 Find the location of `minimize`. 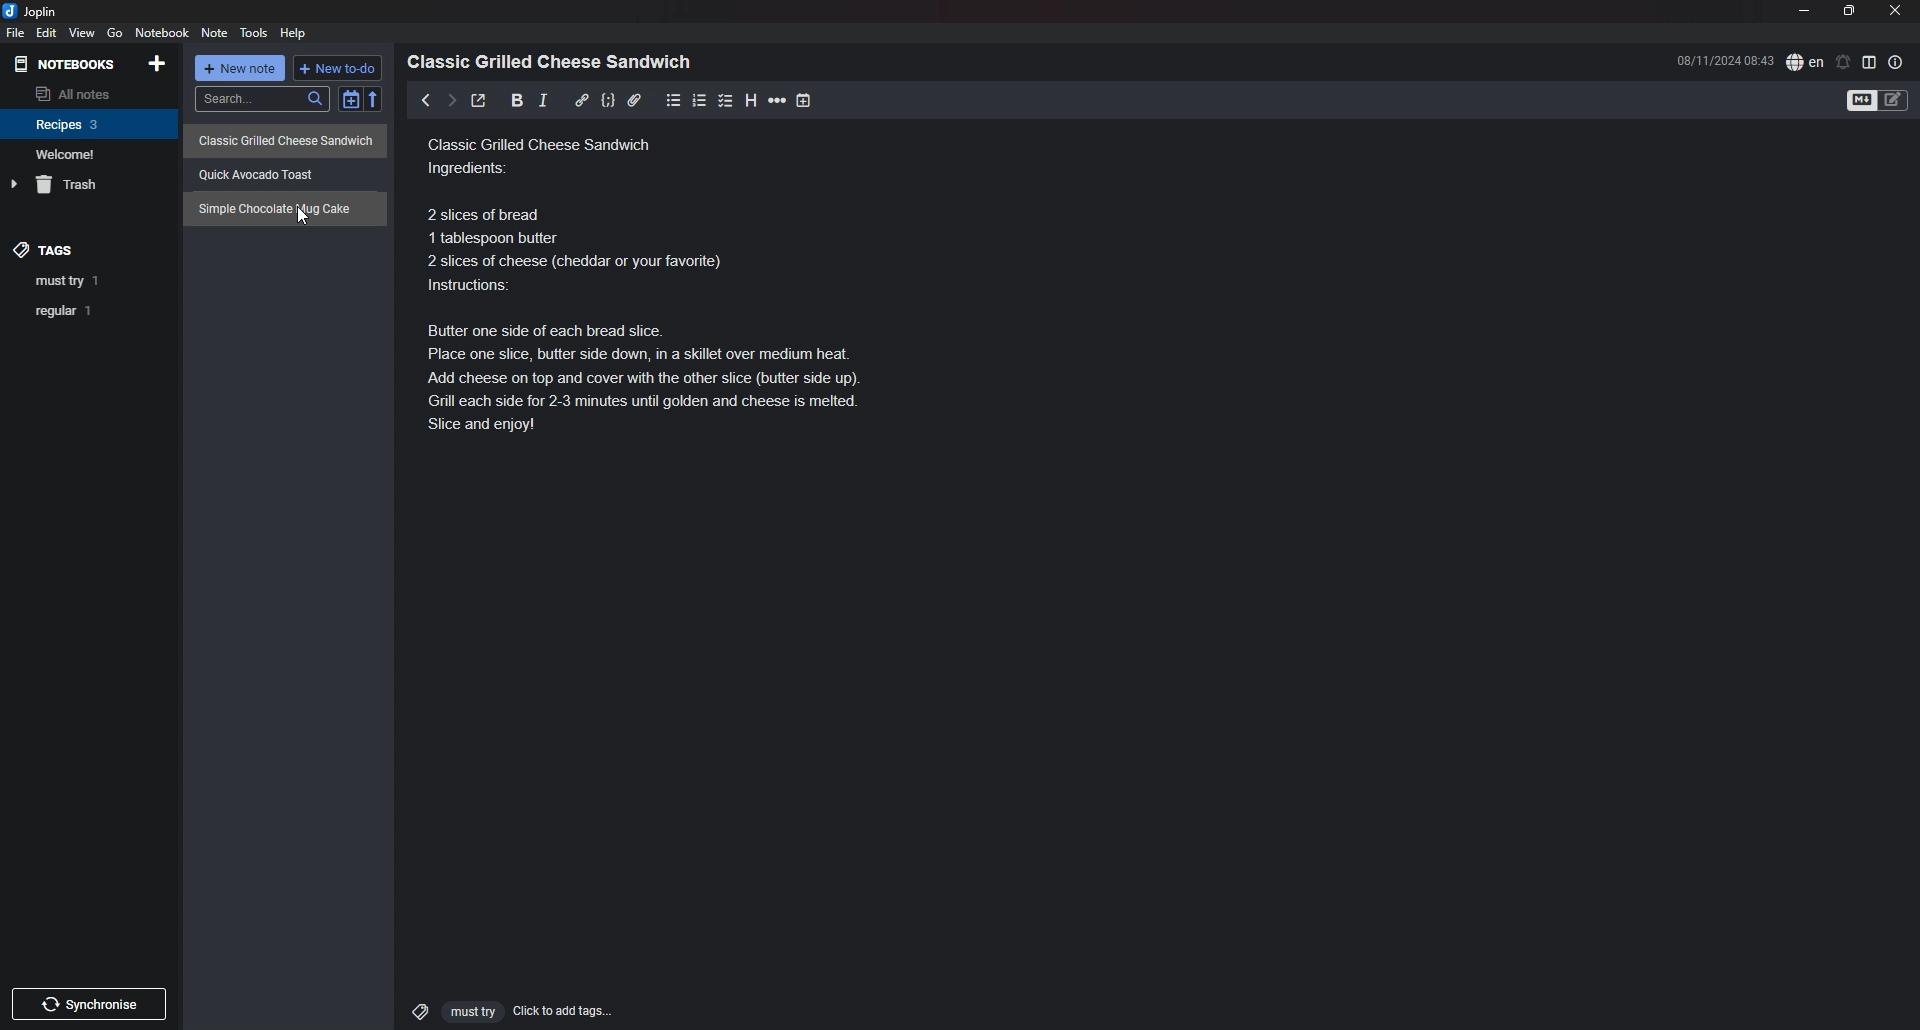

minimize is located at coordinates (1805, 11).